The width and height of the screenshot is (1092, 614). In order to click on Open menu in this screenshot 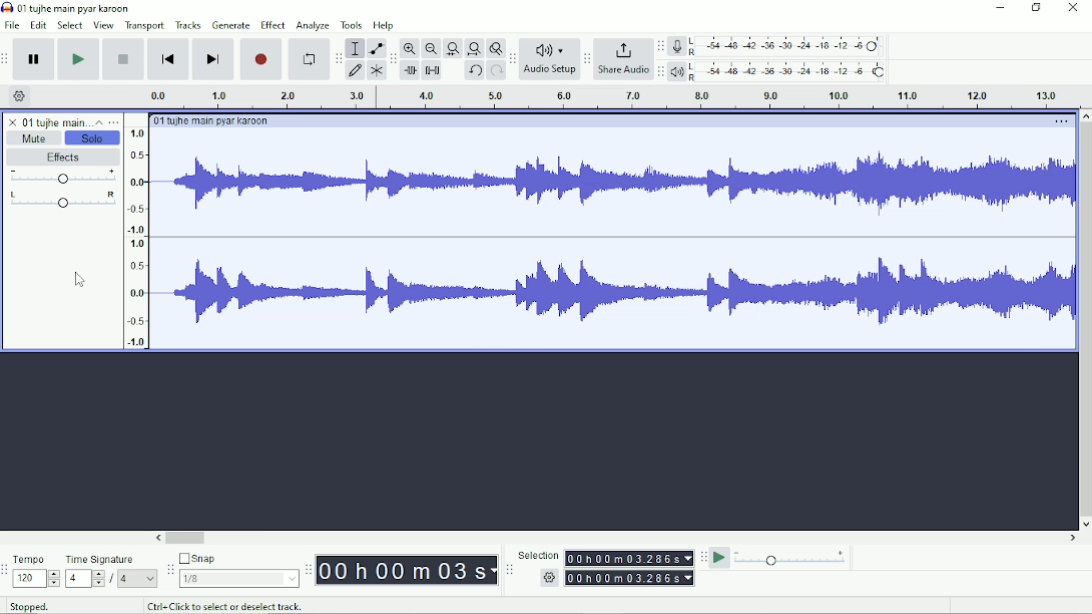, I will do `click(114, 121)`.